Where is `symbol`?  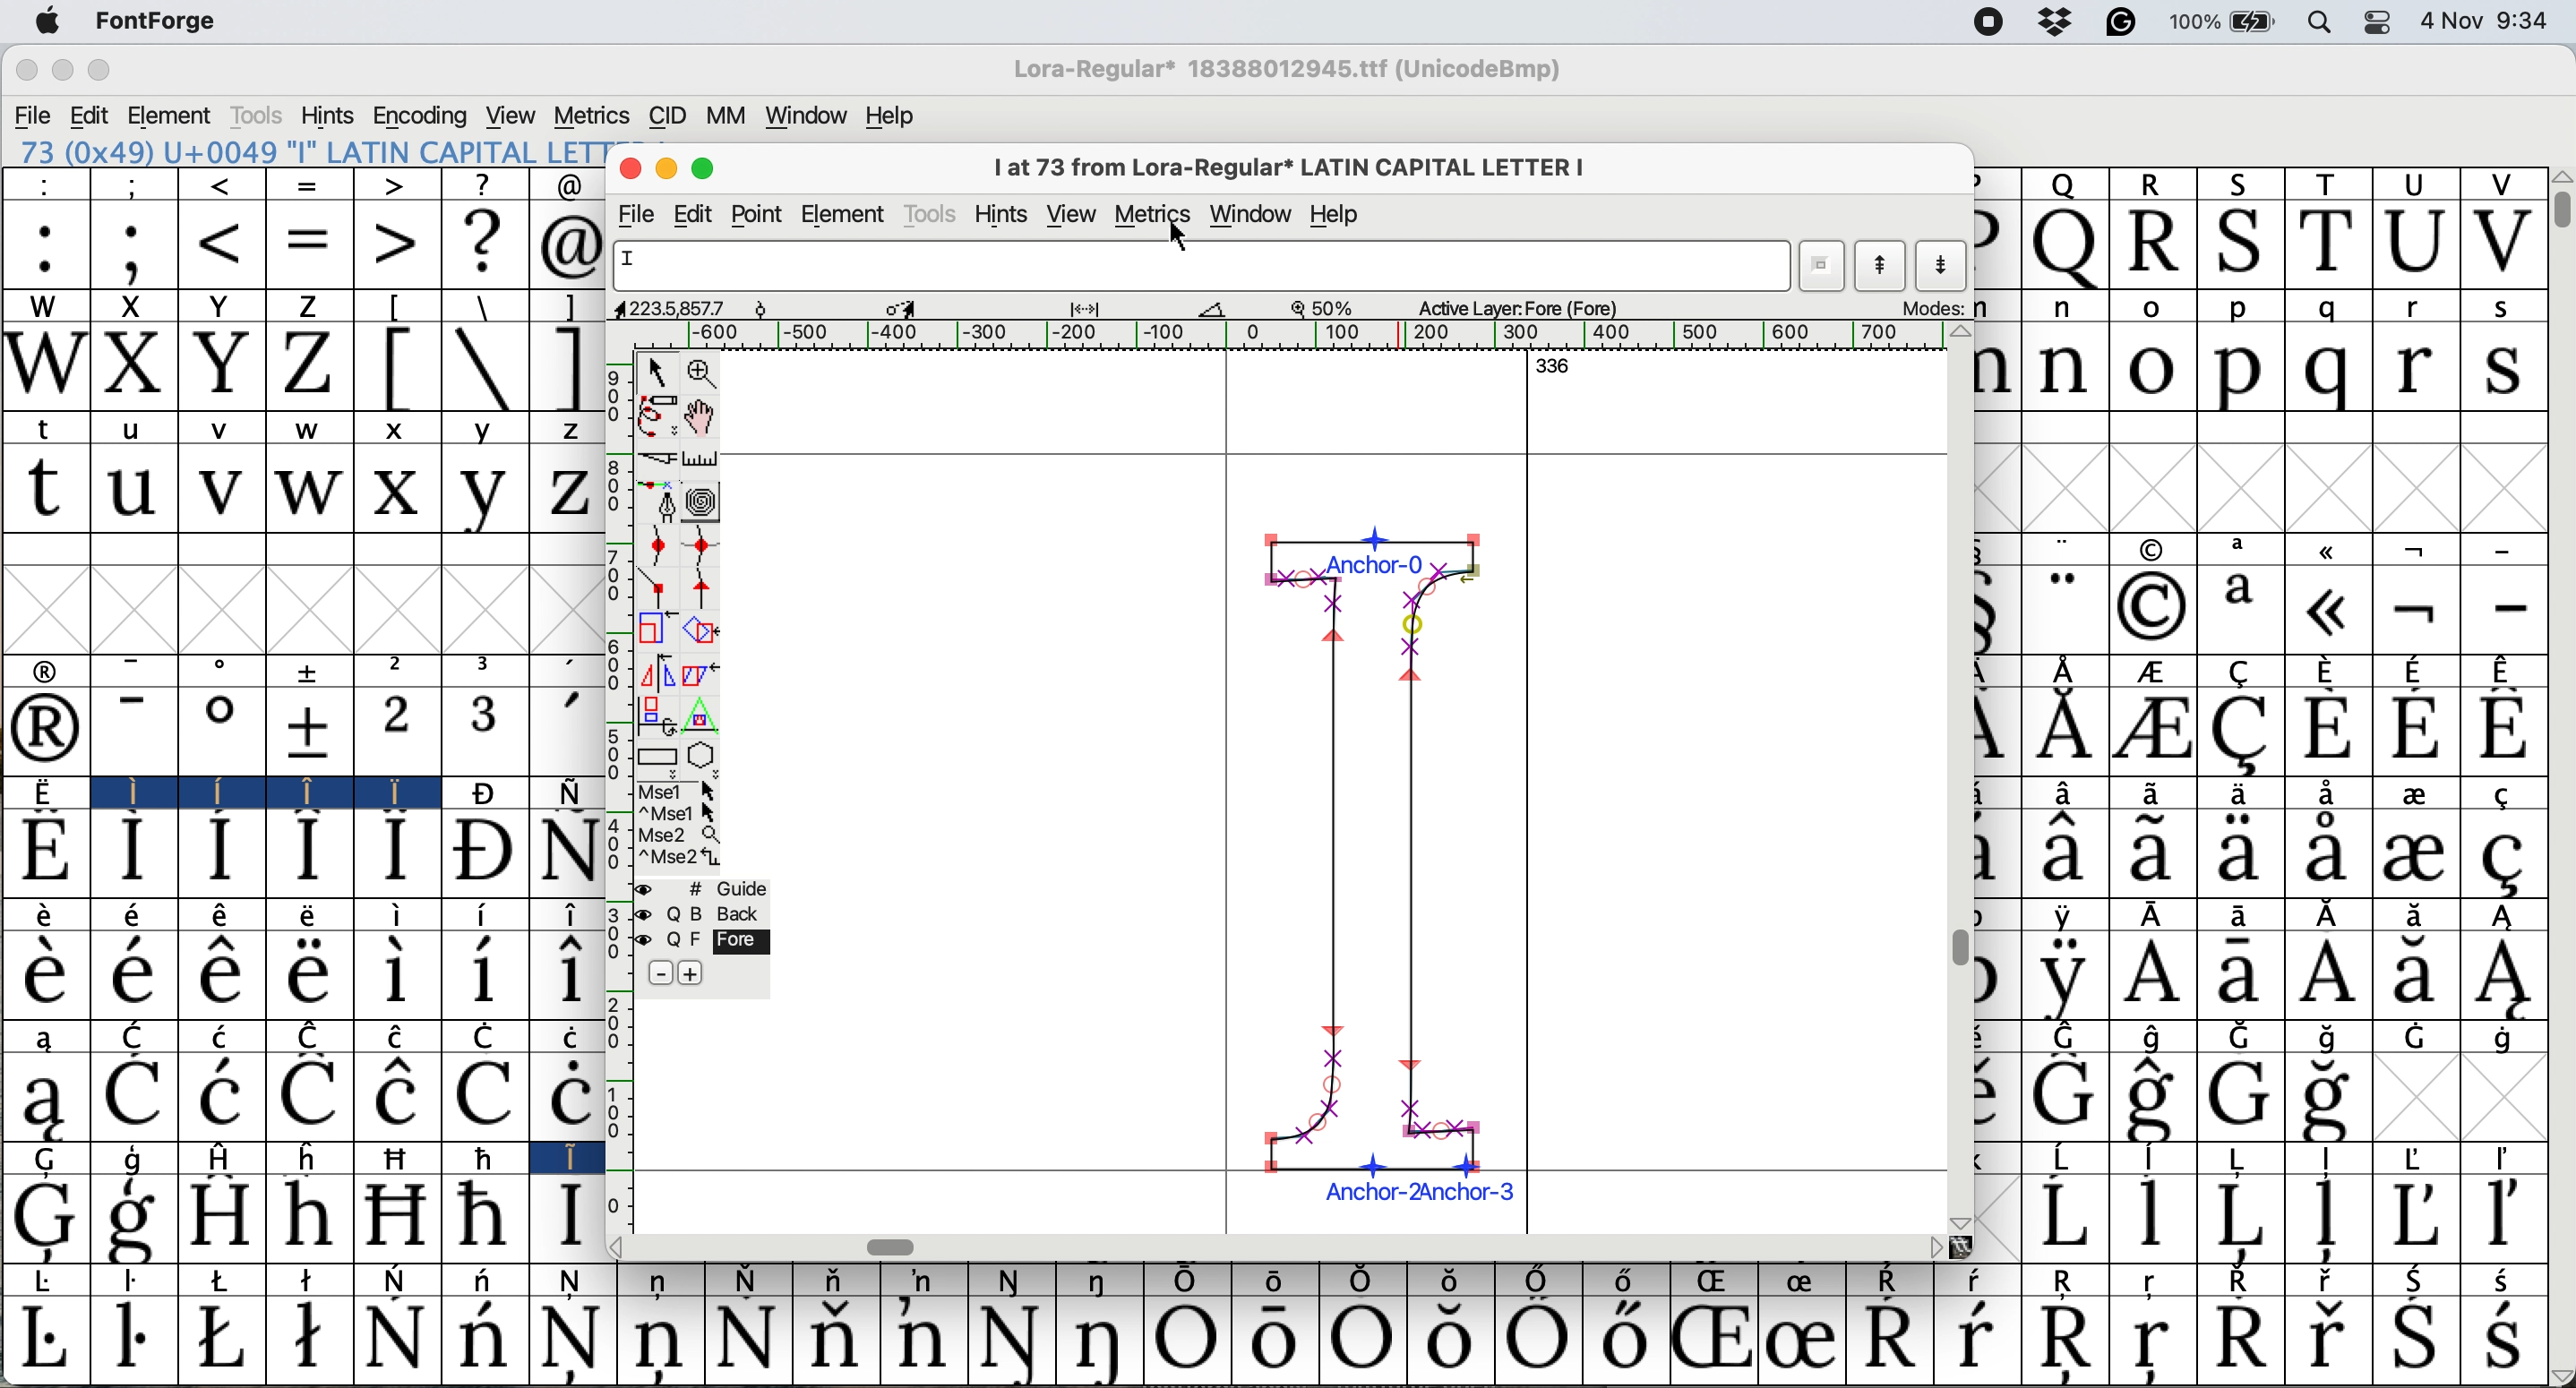 symbol is located at coordinates (2152, 548).